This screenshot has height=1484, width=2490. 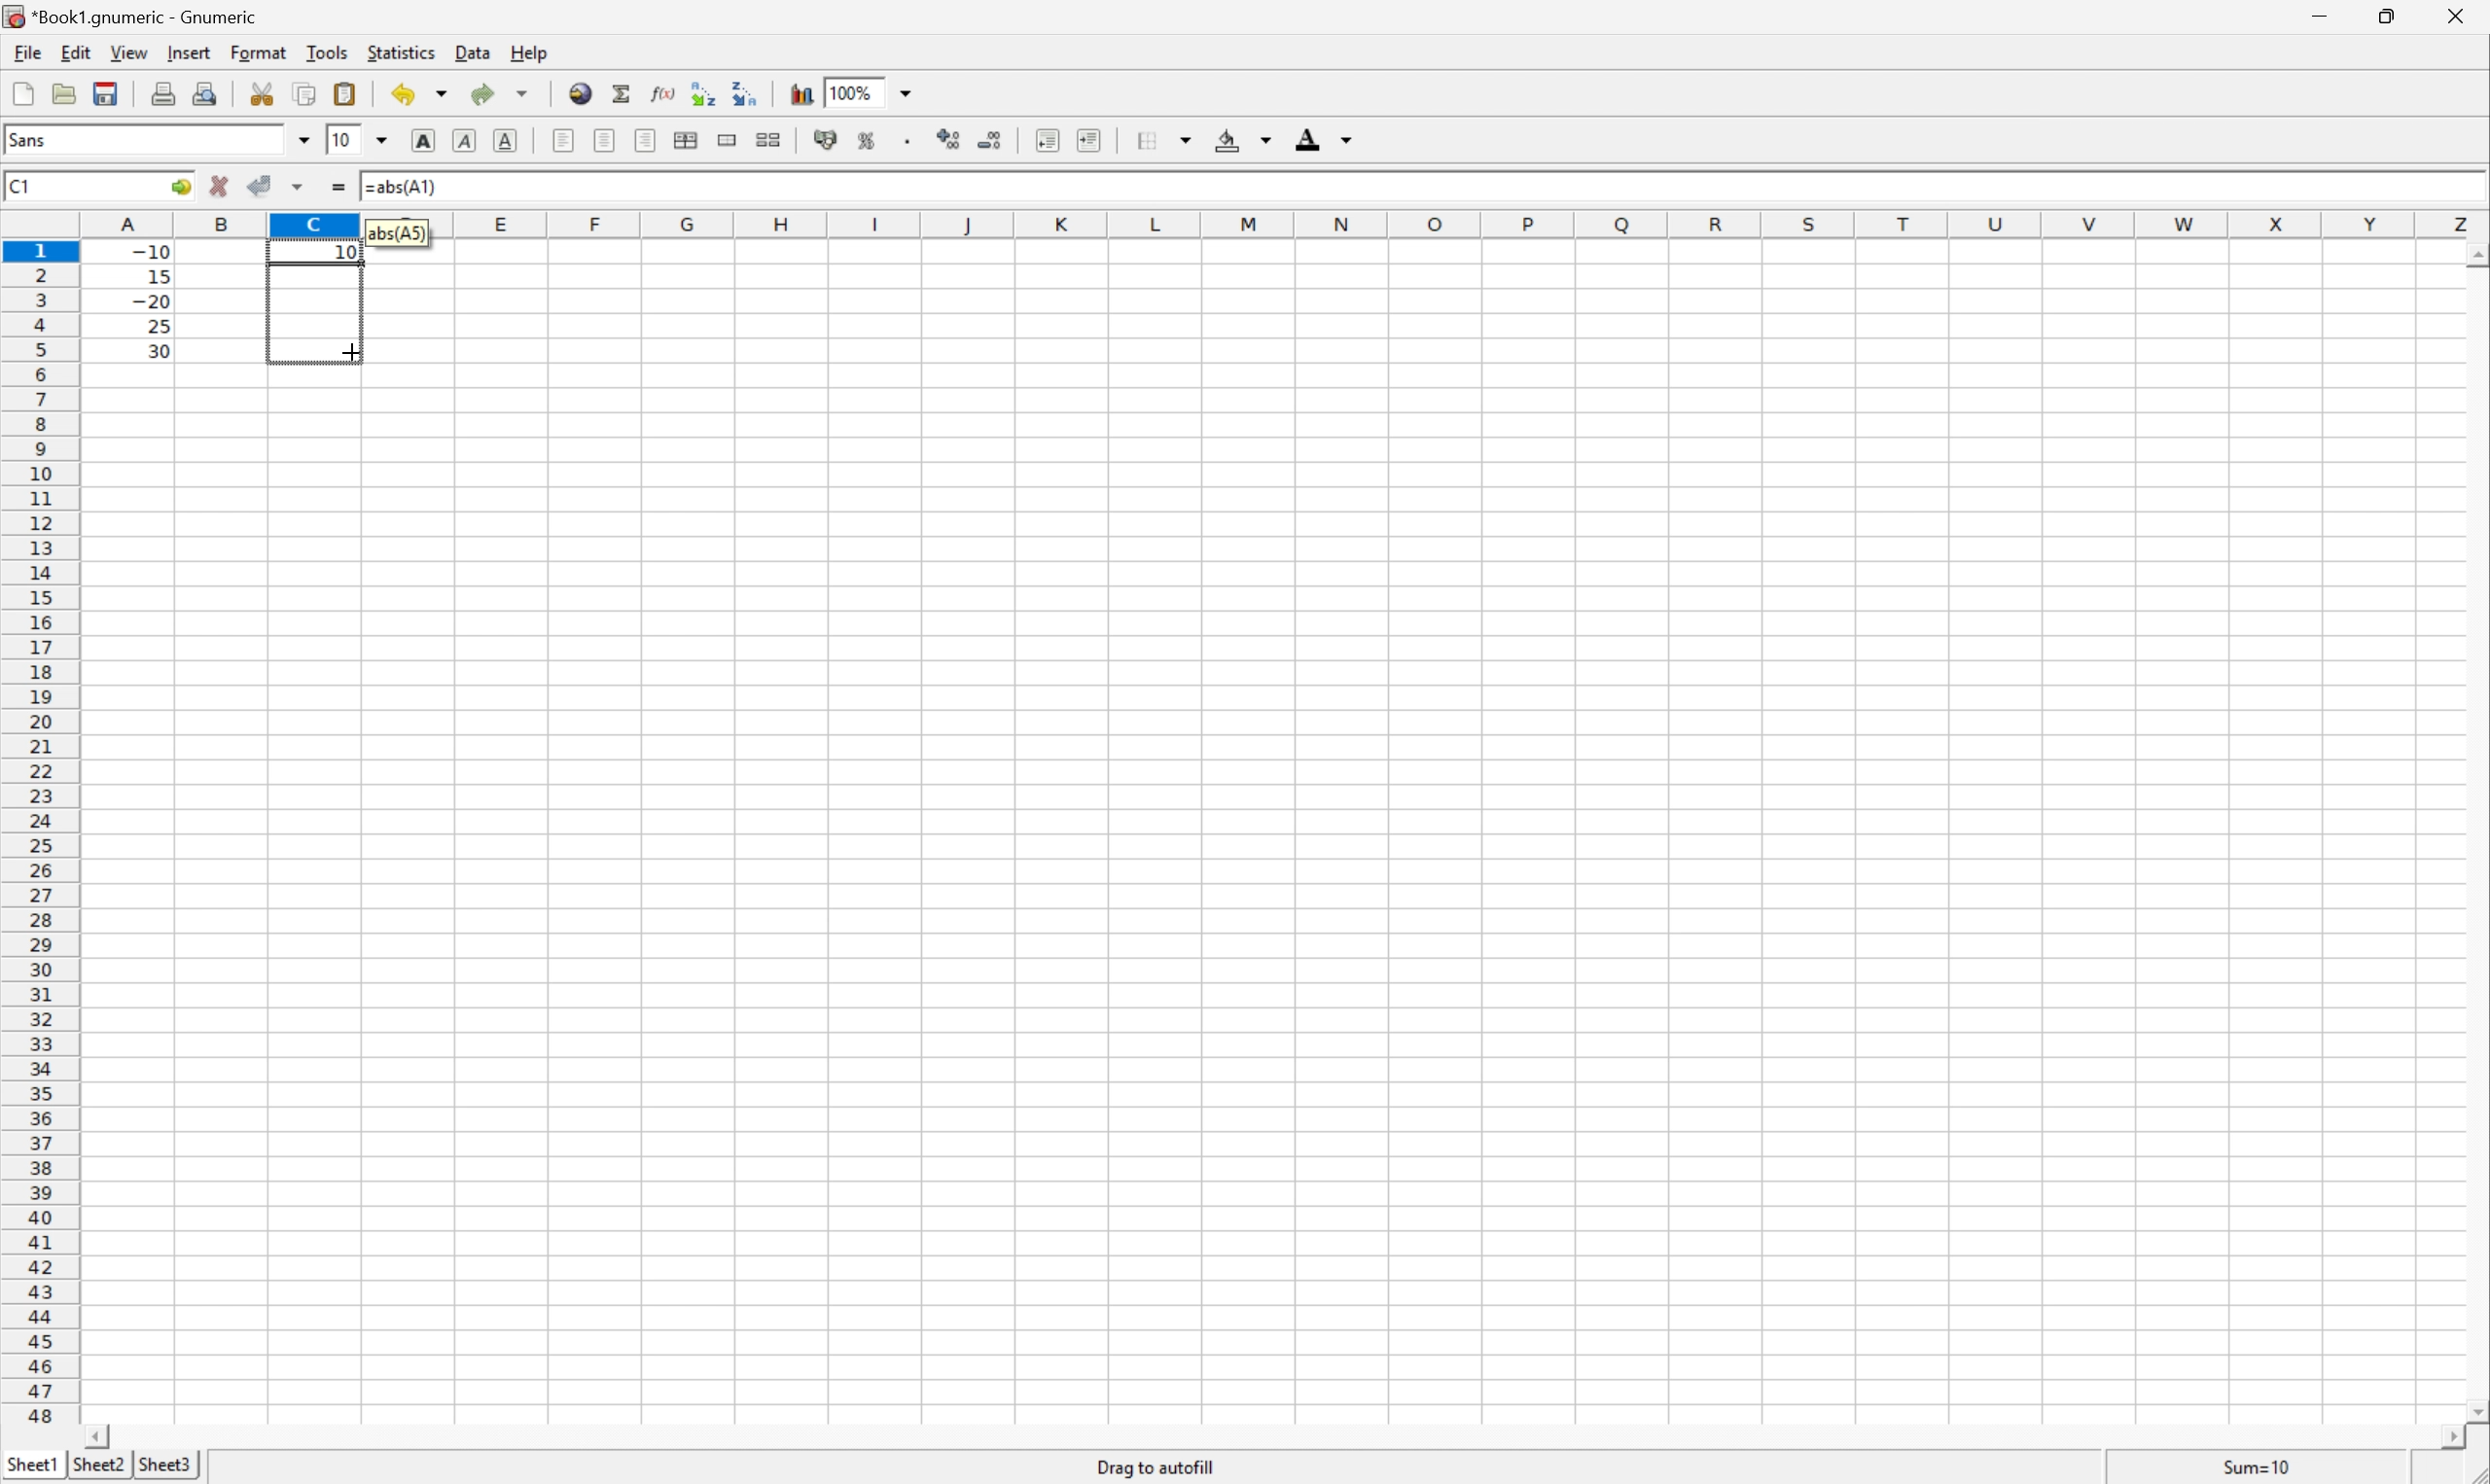 What do you see at coordinates (129, 53) in the screenshot?
I see `View` at bounding box center [129, 53].